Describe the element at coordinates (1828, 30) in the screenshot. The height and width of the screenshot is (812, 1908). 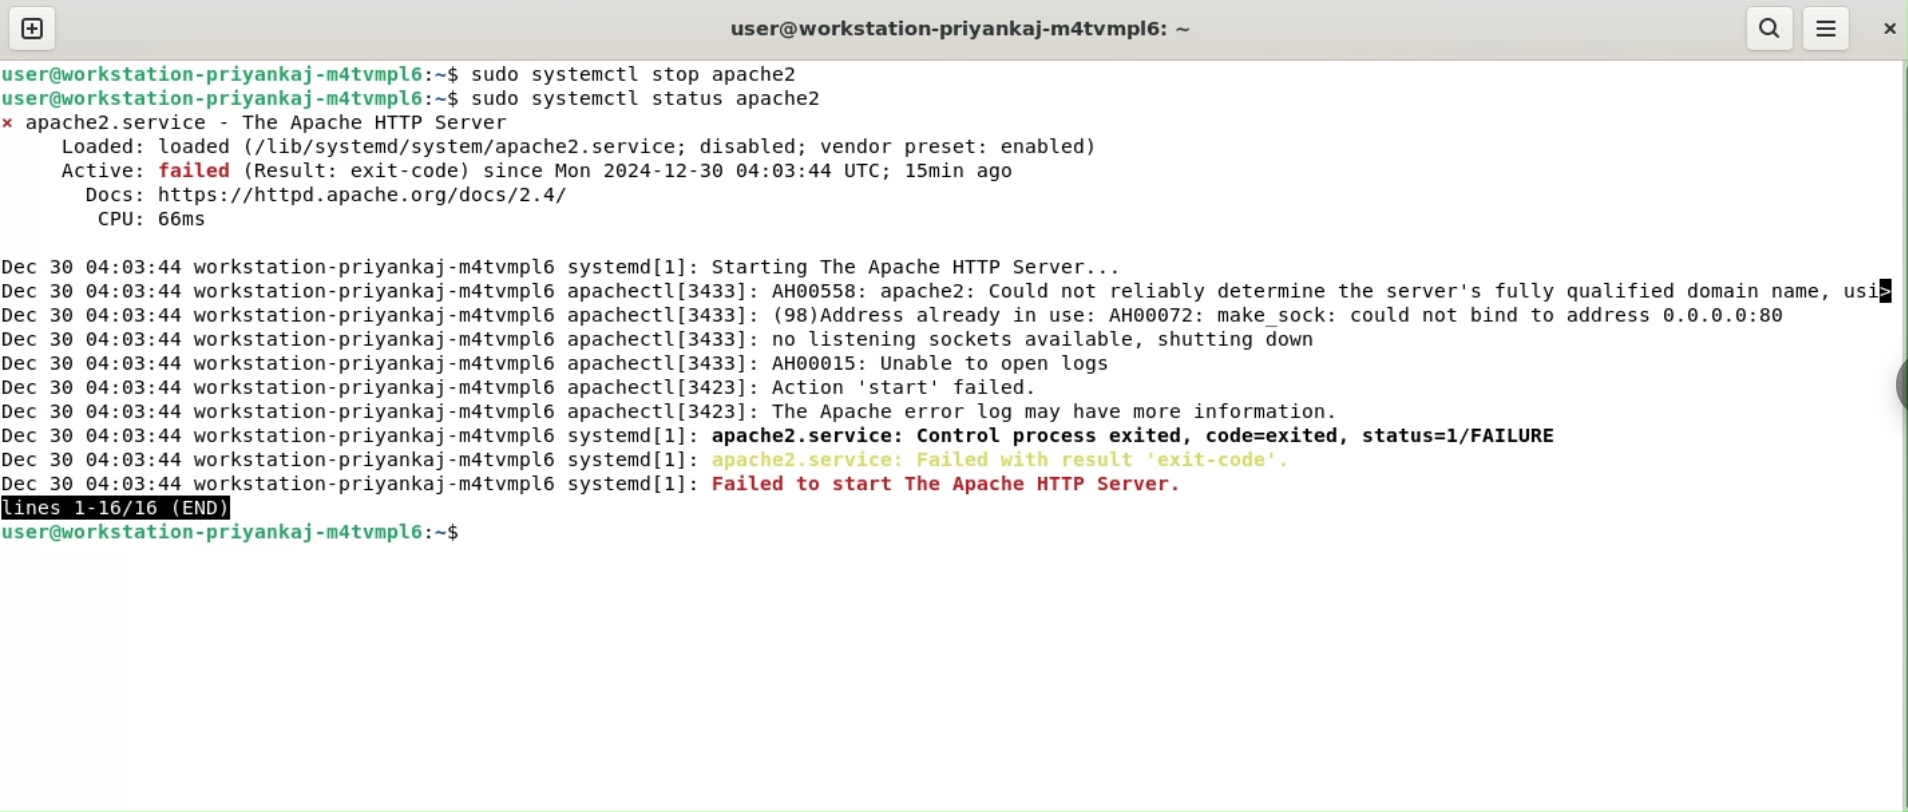
I see `menu` at that location.